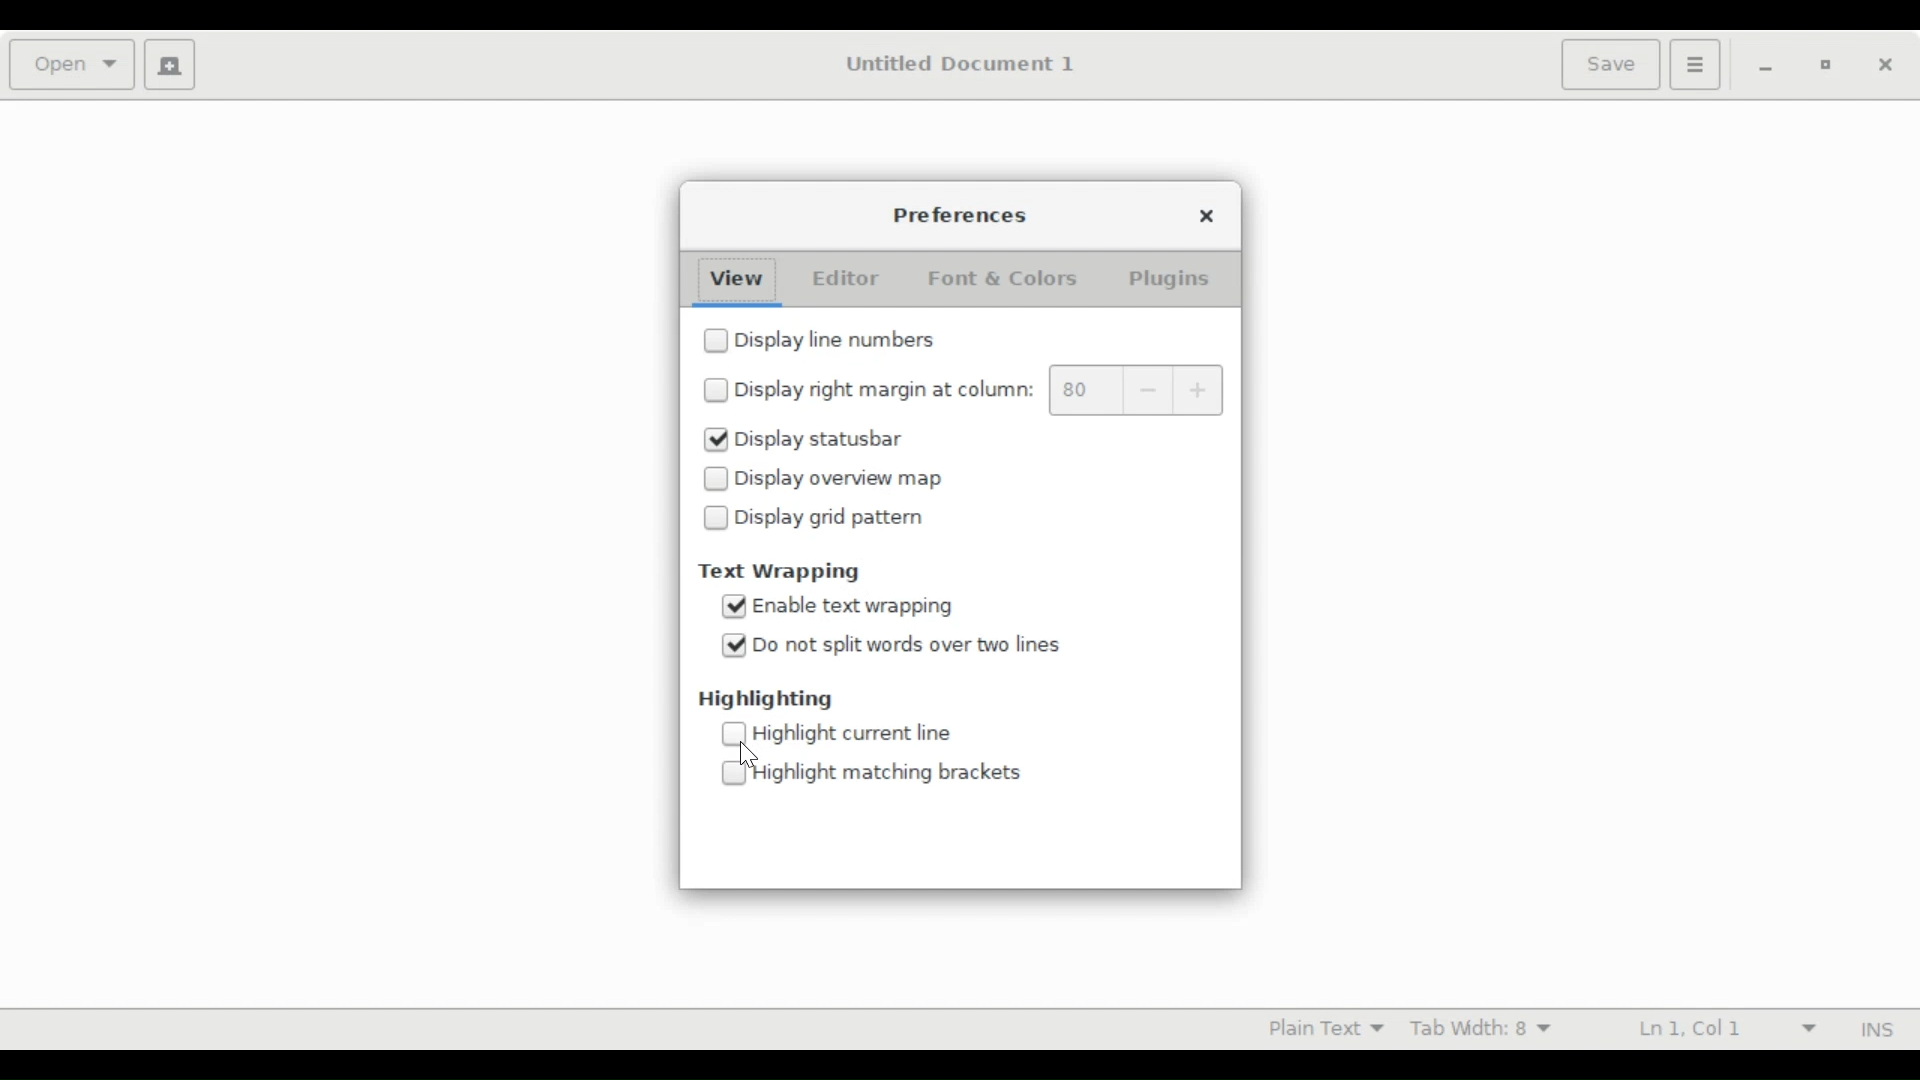 The width and height of the screenshot is (1920, 1080). Describe the element at coordinates (959, 215) in the screenshot. I see `Preferences` at that location.